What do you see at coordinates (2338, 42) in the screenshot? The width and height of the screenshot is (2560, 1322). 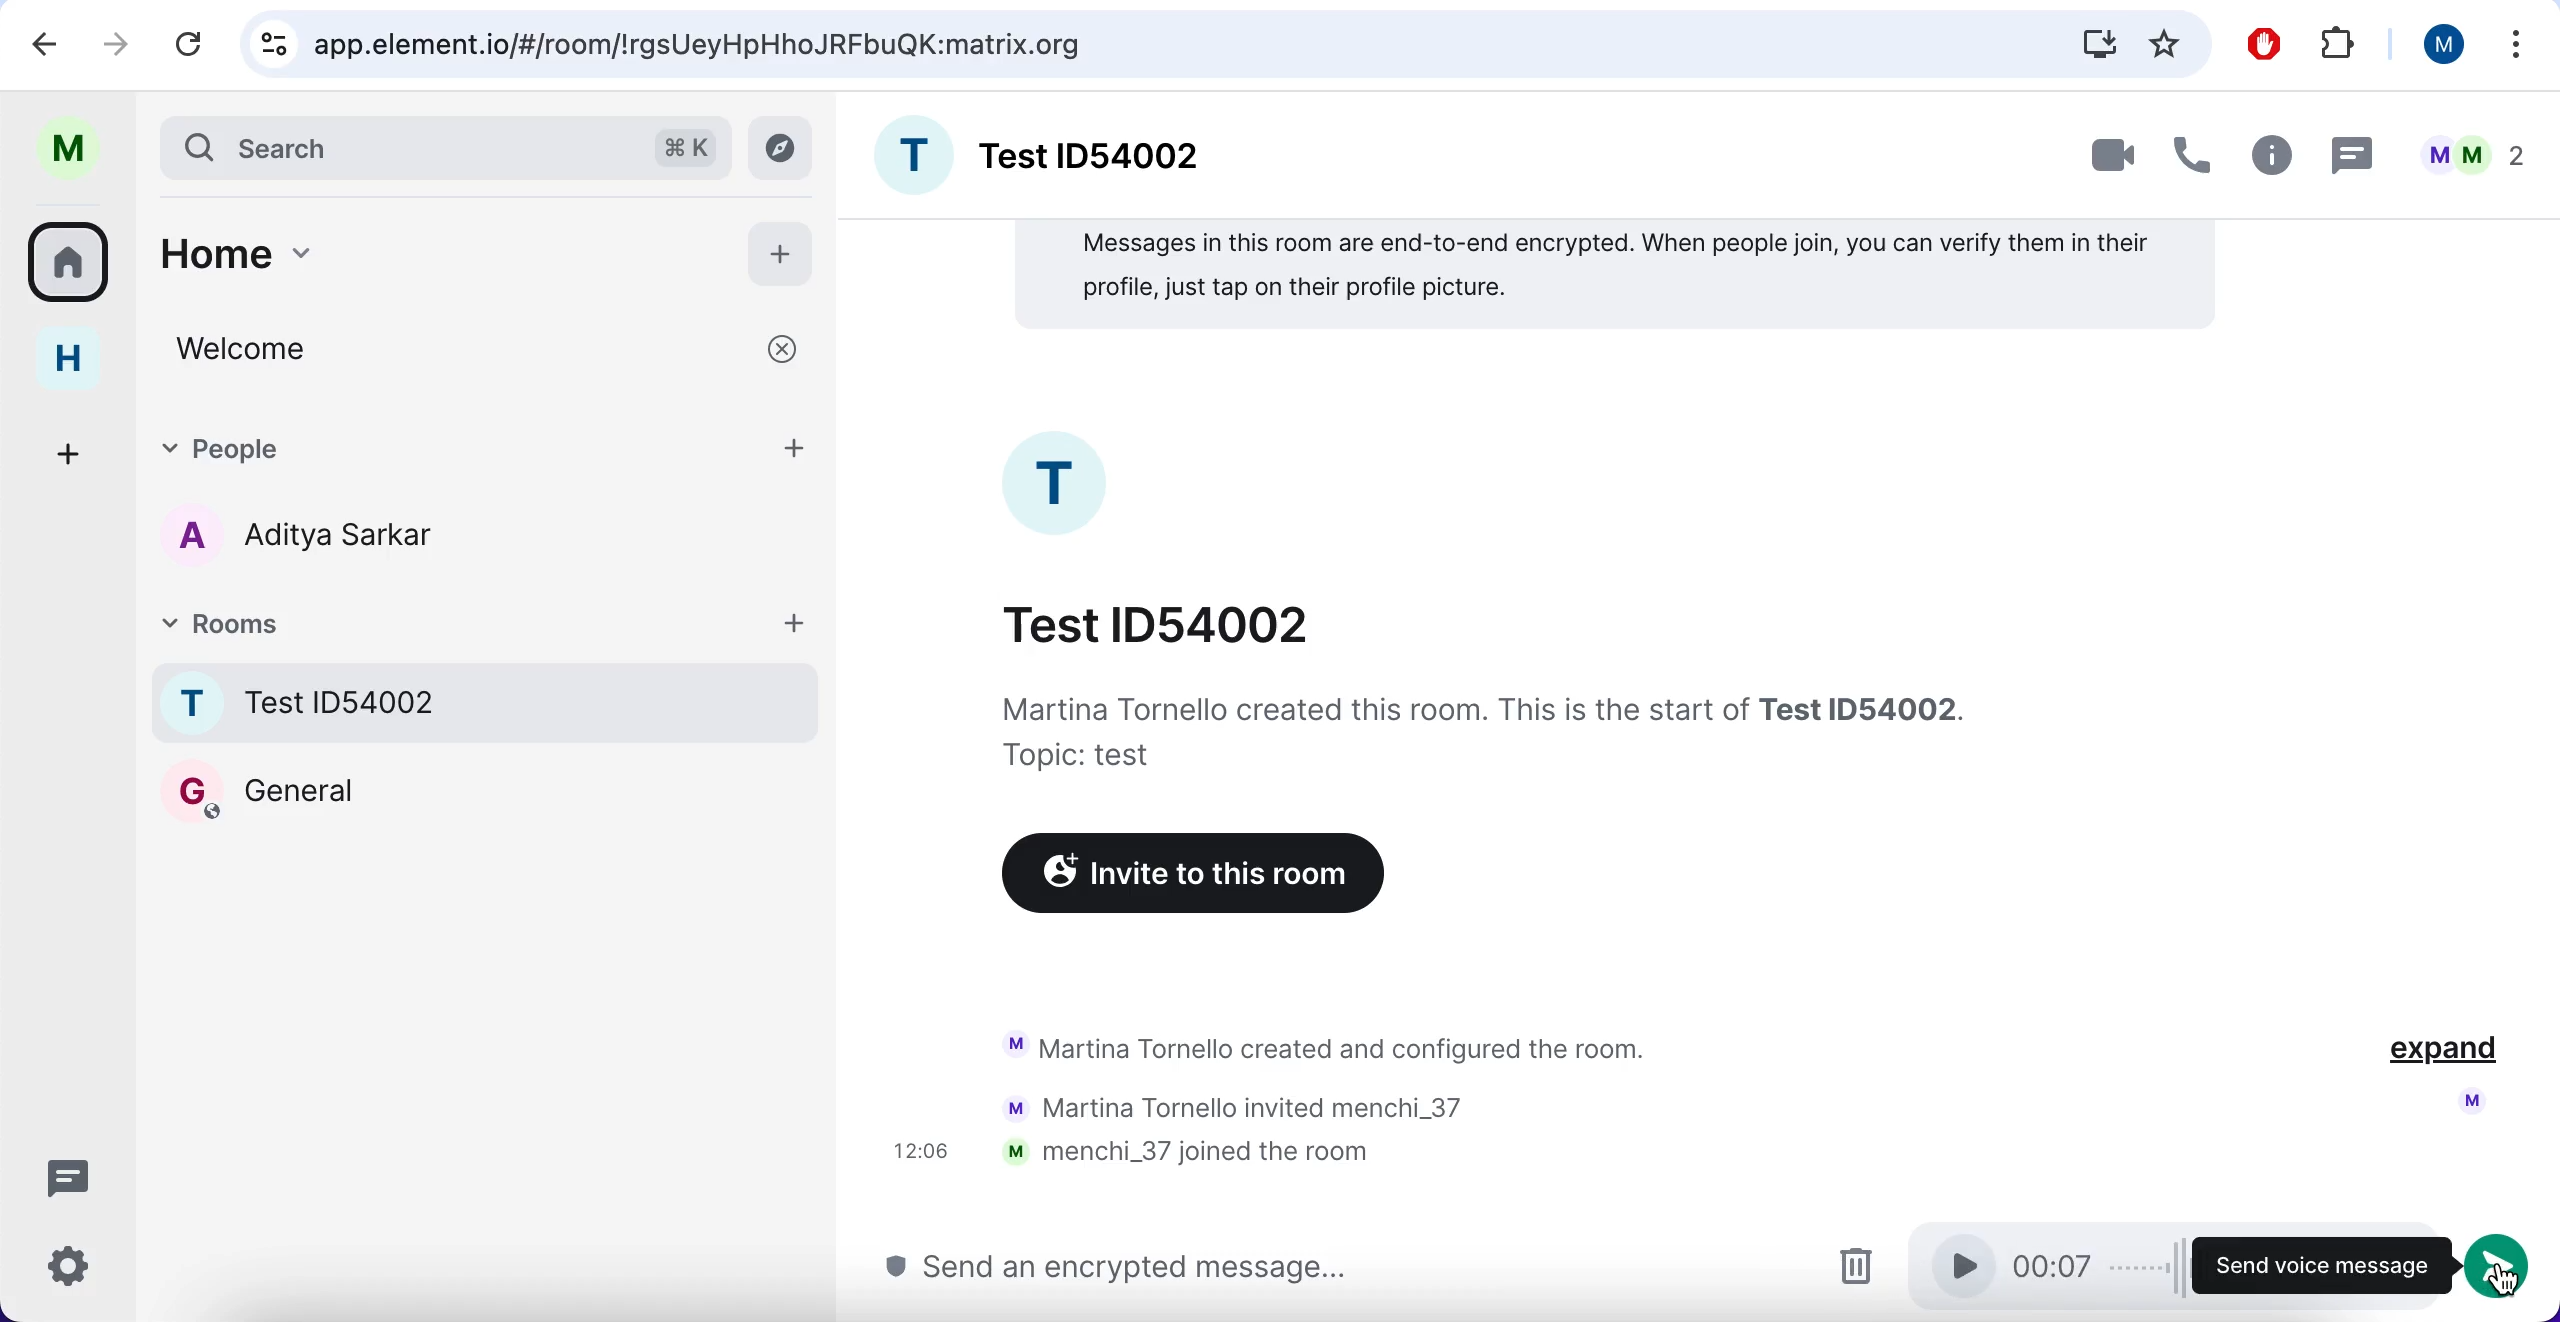 I see `extensions` at bounding box center [2338, 42].